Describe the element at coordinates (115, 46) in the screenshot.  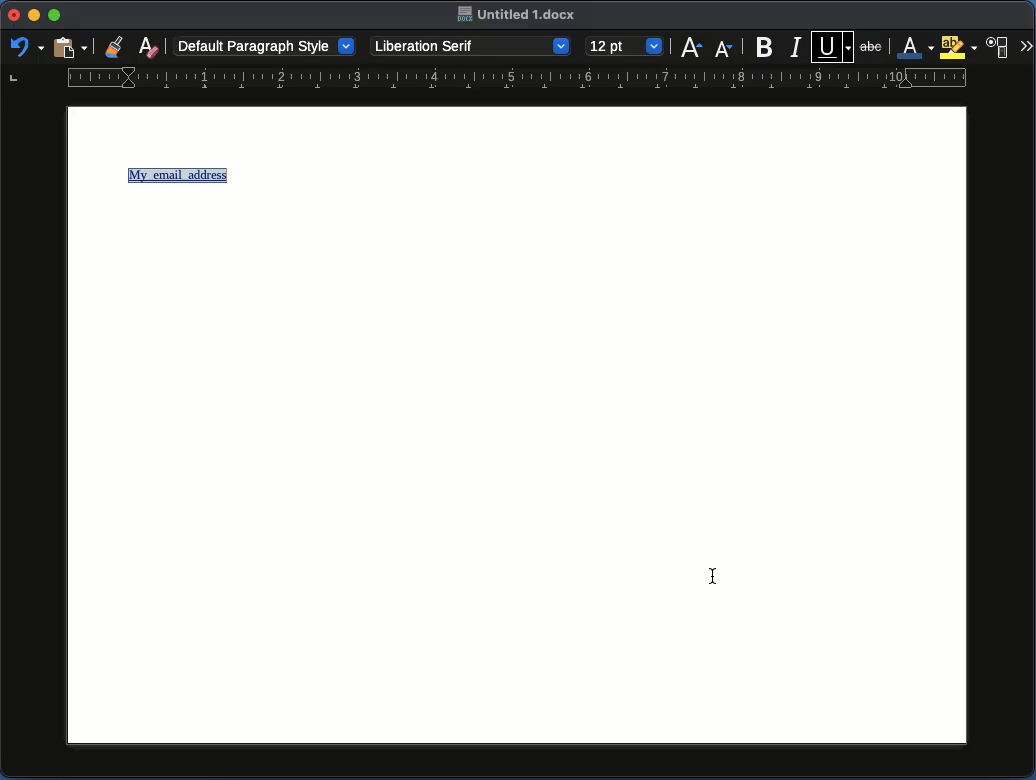
I see `Clone formatting` at that location.